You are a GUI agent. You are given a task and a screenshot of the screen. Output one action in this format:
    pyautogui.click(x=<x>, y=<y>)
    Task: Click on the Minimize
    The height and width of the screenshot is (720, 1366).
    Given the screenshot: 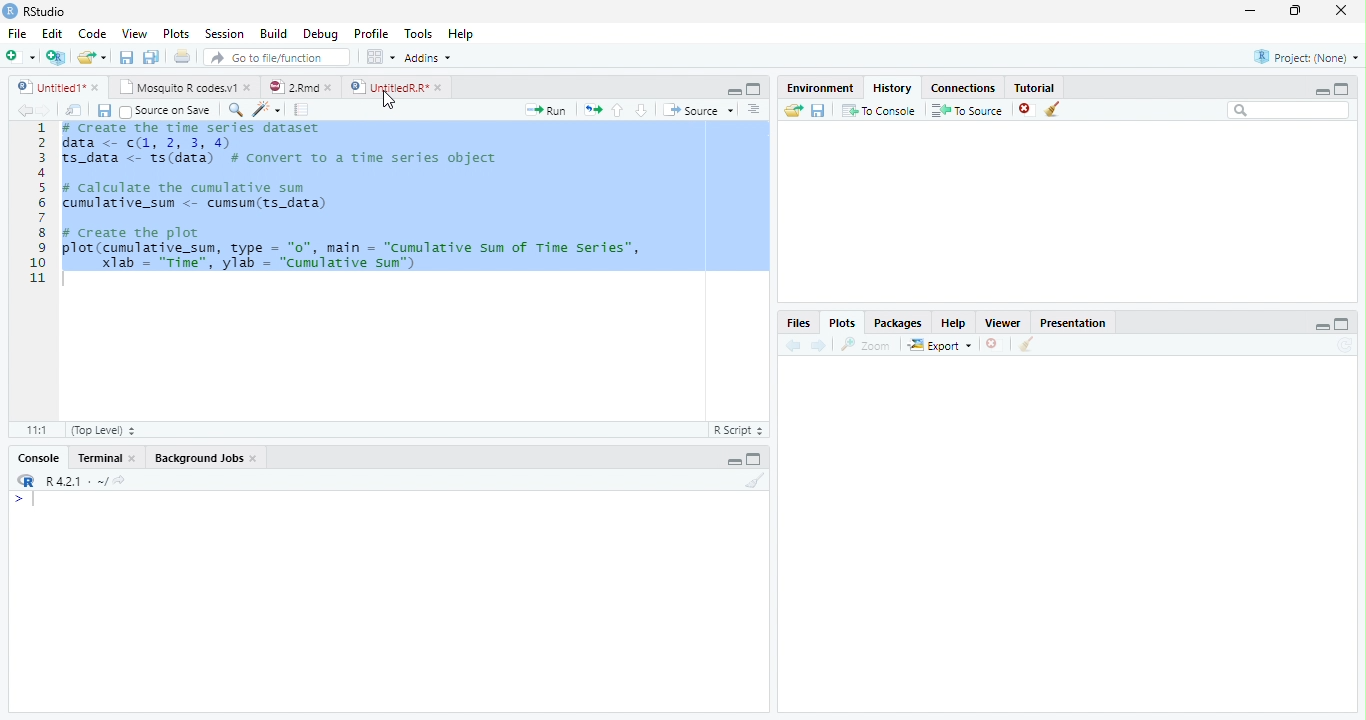 What is the action you would take?
    pyautogui.click(x=1320, y=92)
    